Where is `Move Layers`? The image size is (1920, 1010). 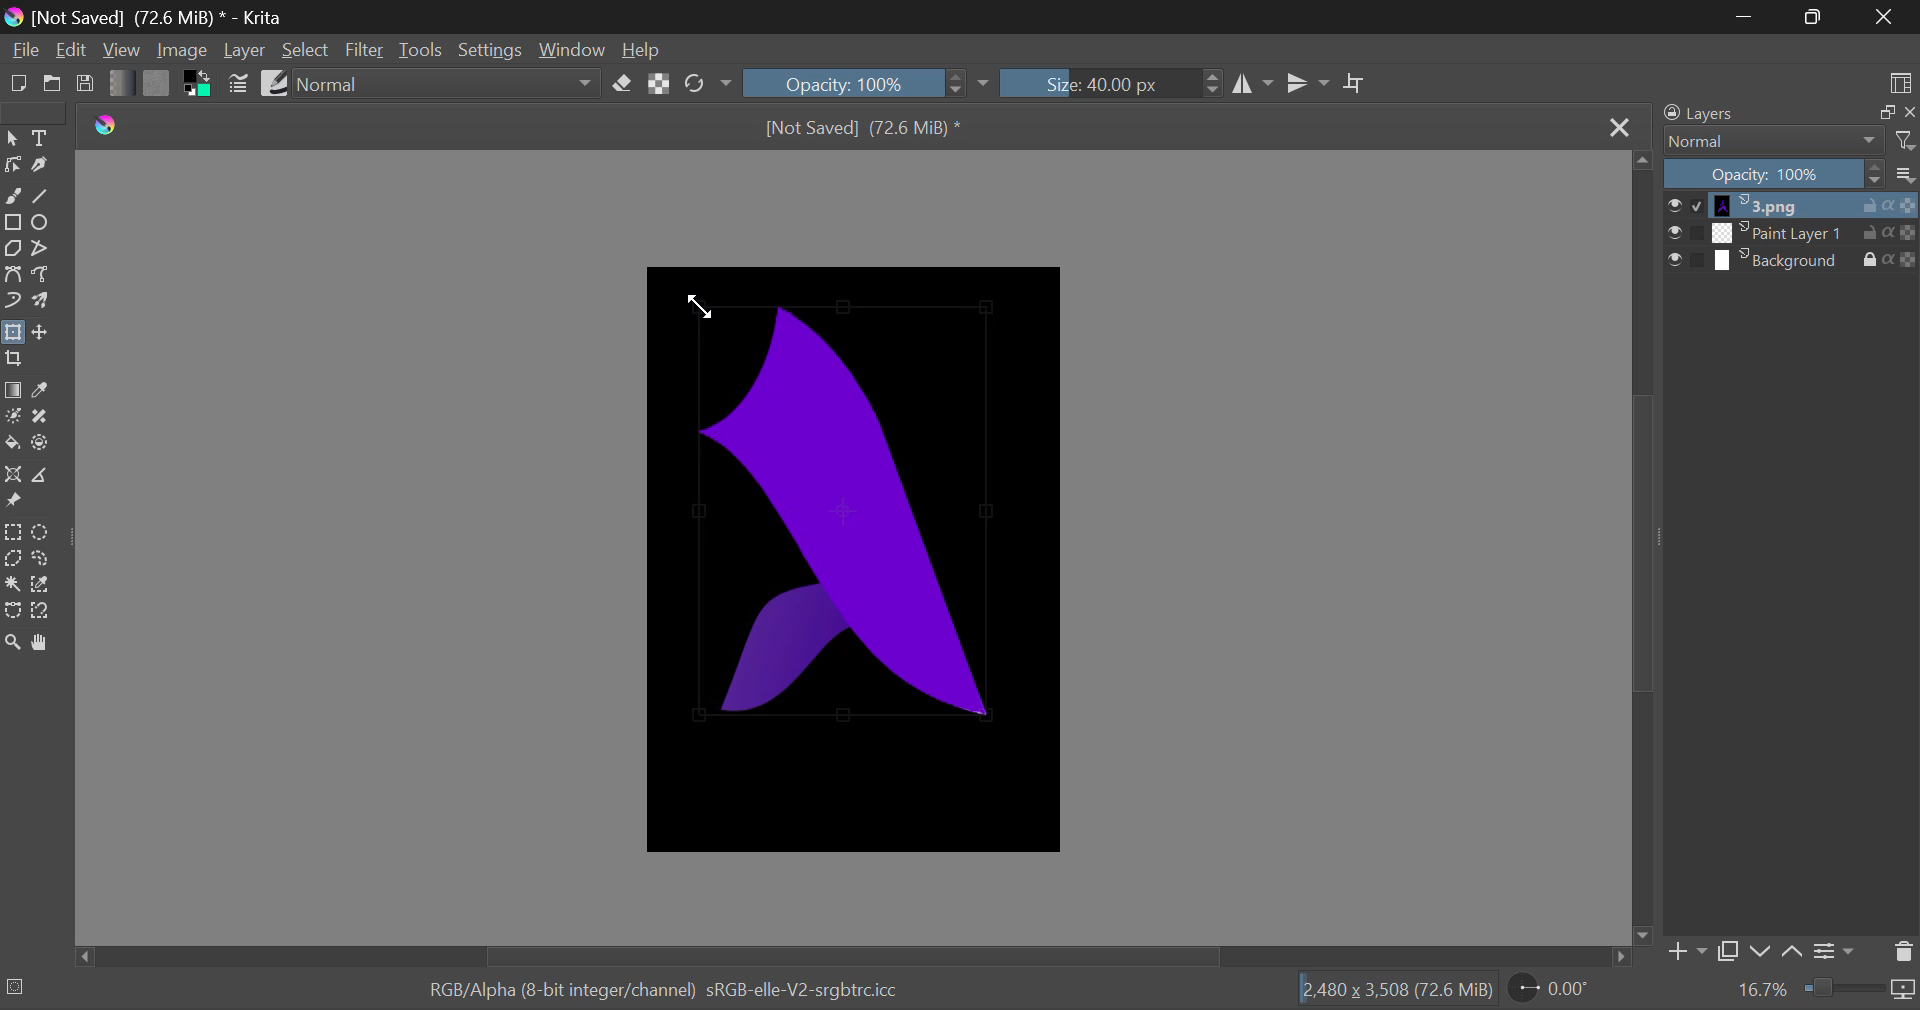 Move Layers is located at coordinates (43, 334).